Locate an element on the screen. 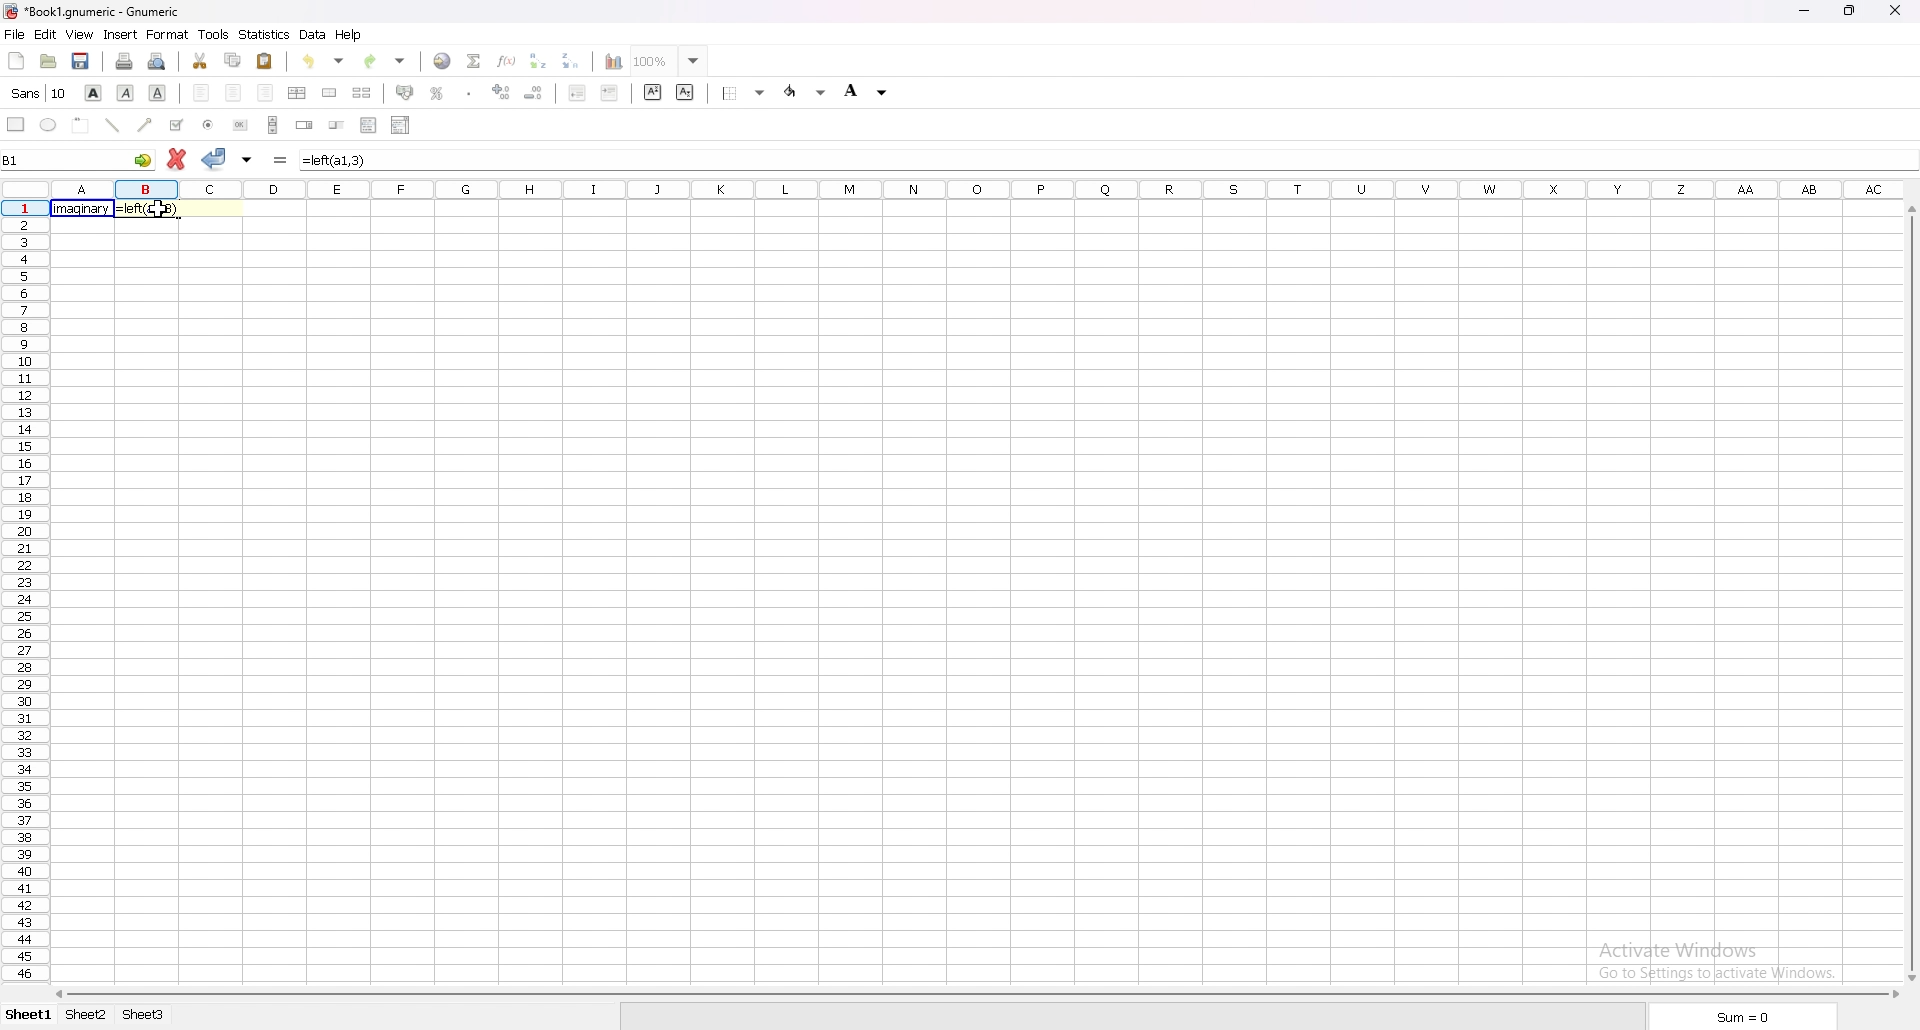 This screenshot has width=1920, height=1030. new is located at coordinates (16, 61).